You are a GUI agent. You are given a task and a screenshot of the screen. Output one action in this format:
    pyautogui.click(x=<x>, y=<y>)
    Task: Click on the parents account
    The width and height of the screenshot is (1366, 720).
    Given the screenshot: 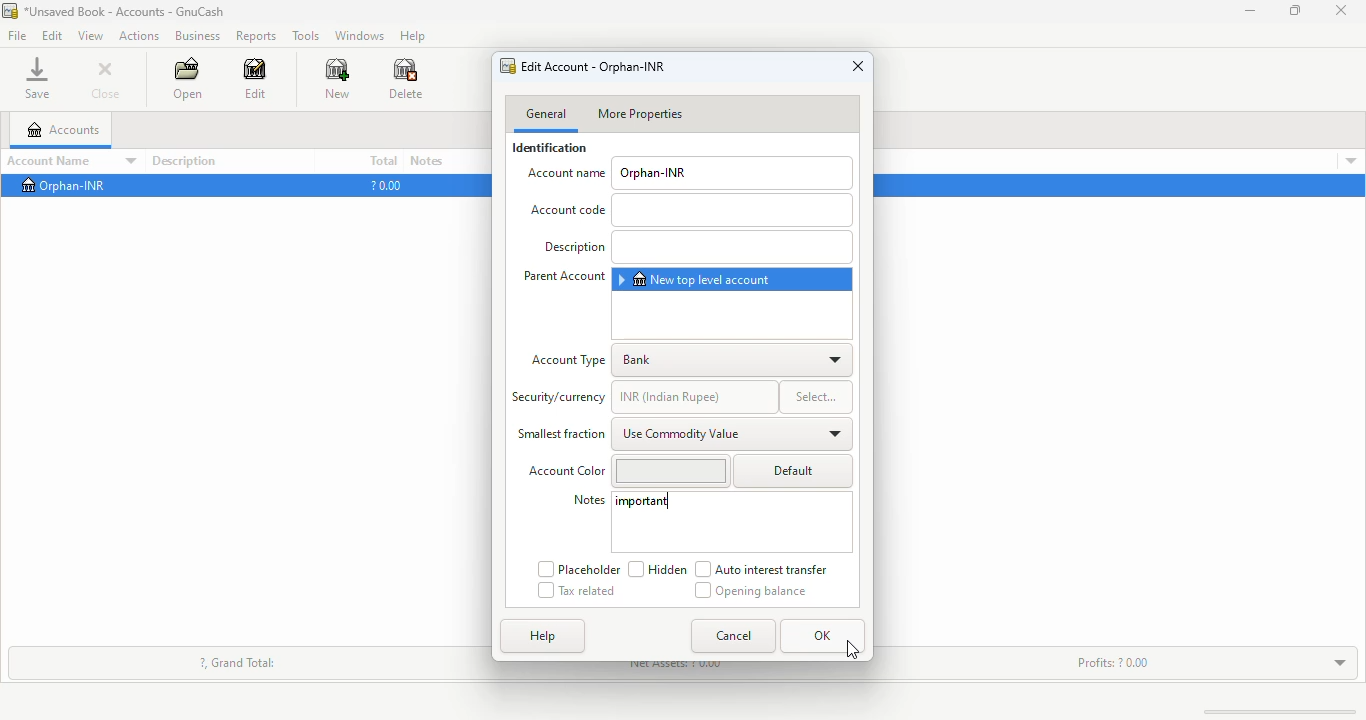 What is the action you would take?
    pyautogui.click(x=565, y=276)
    